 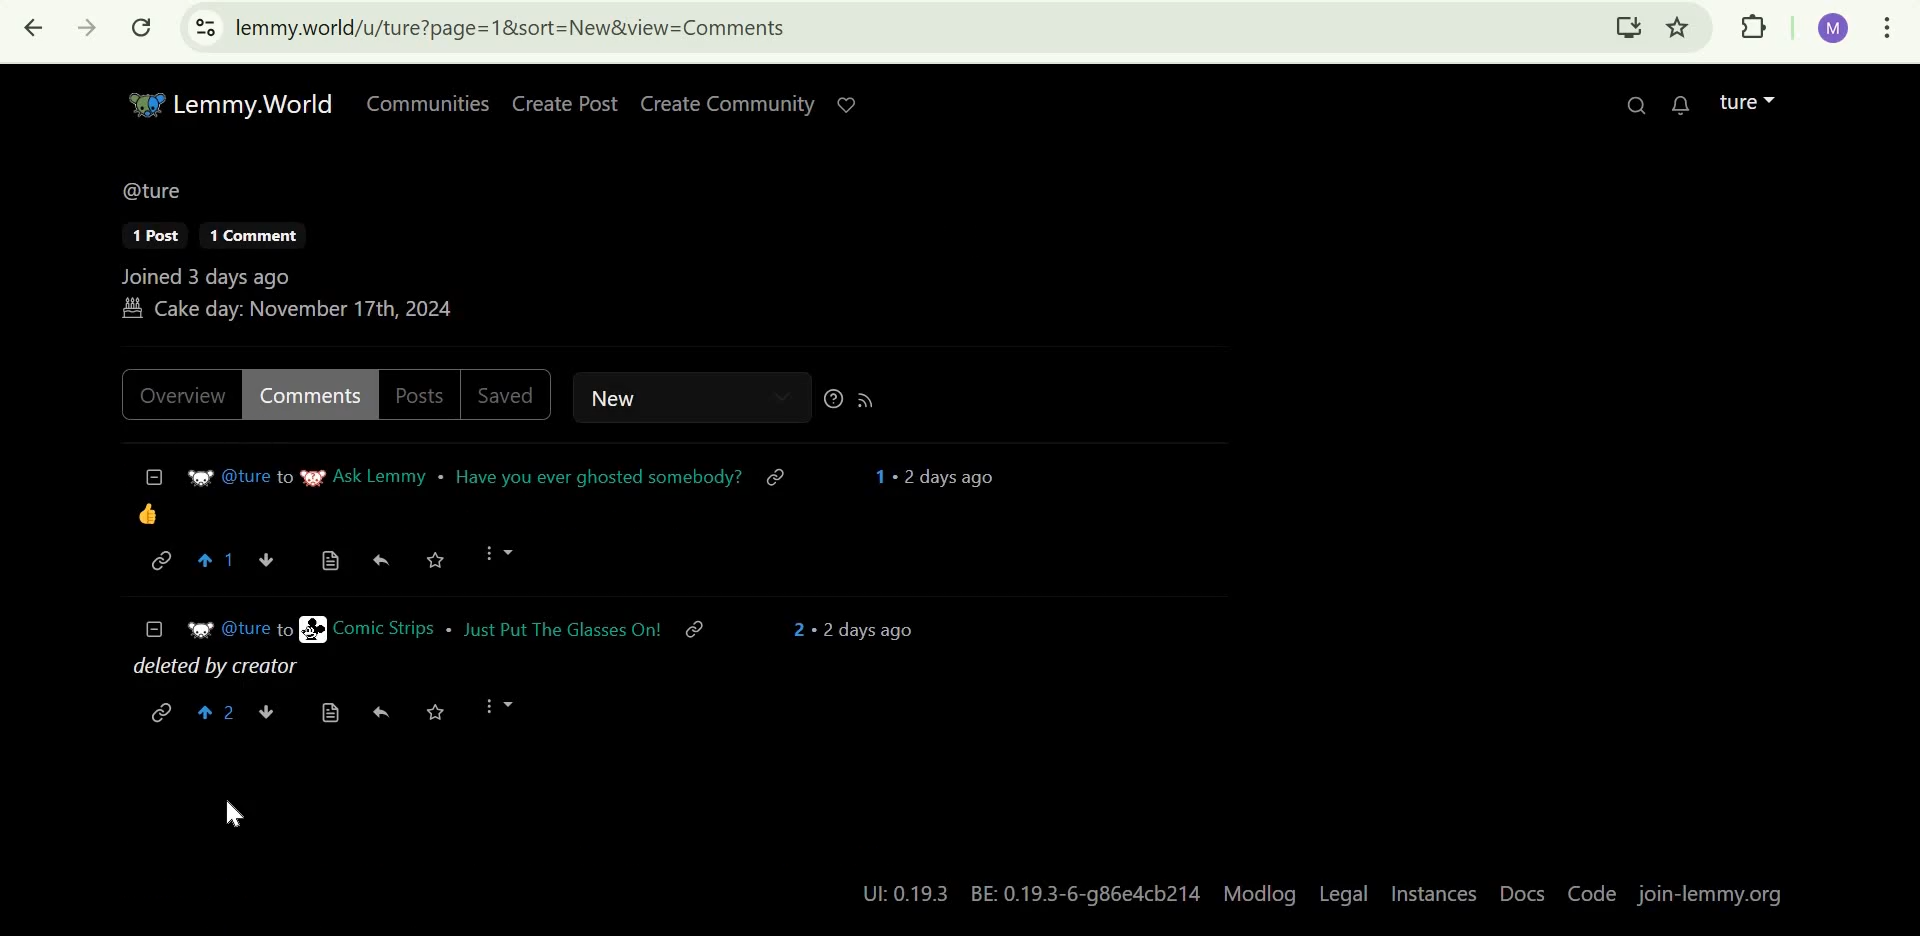 What do you see at coordinates (142, 27) in the screenshot?
I see `reload this page` at bounding box center [142, 27].